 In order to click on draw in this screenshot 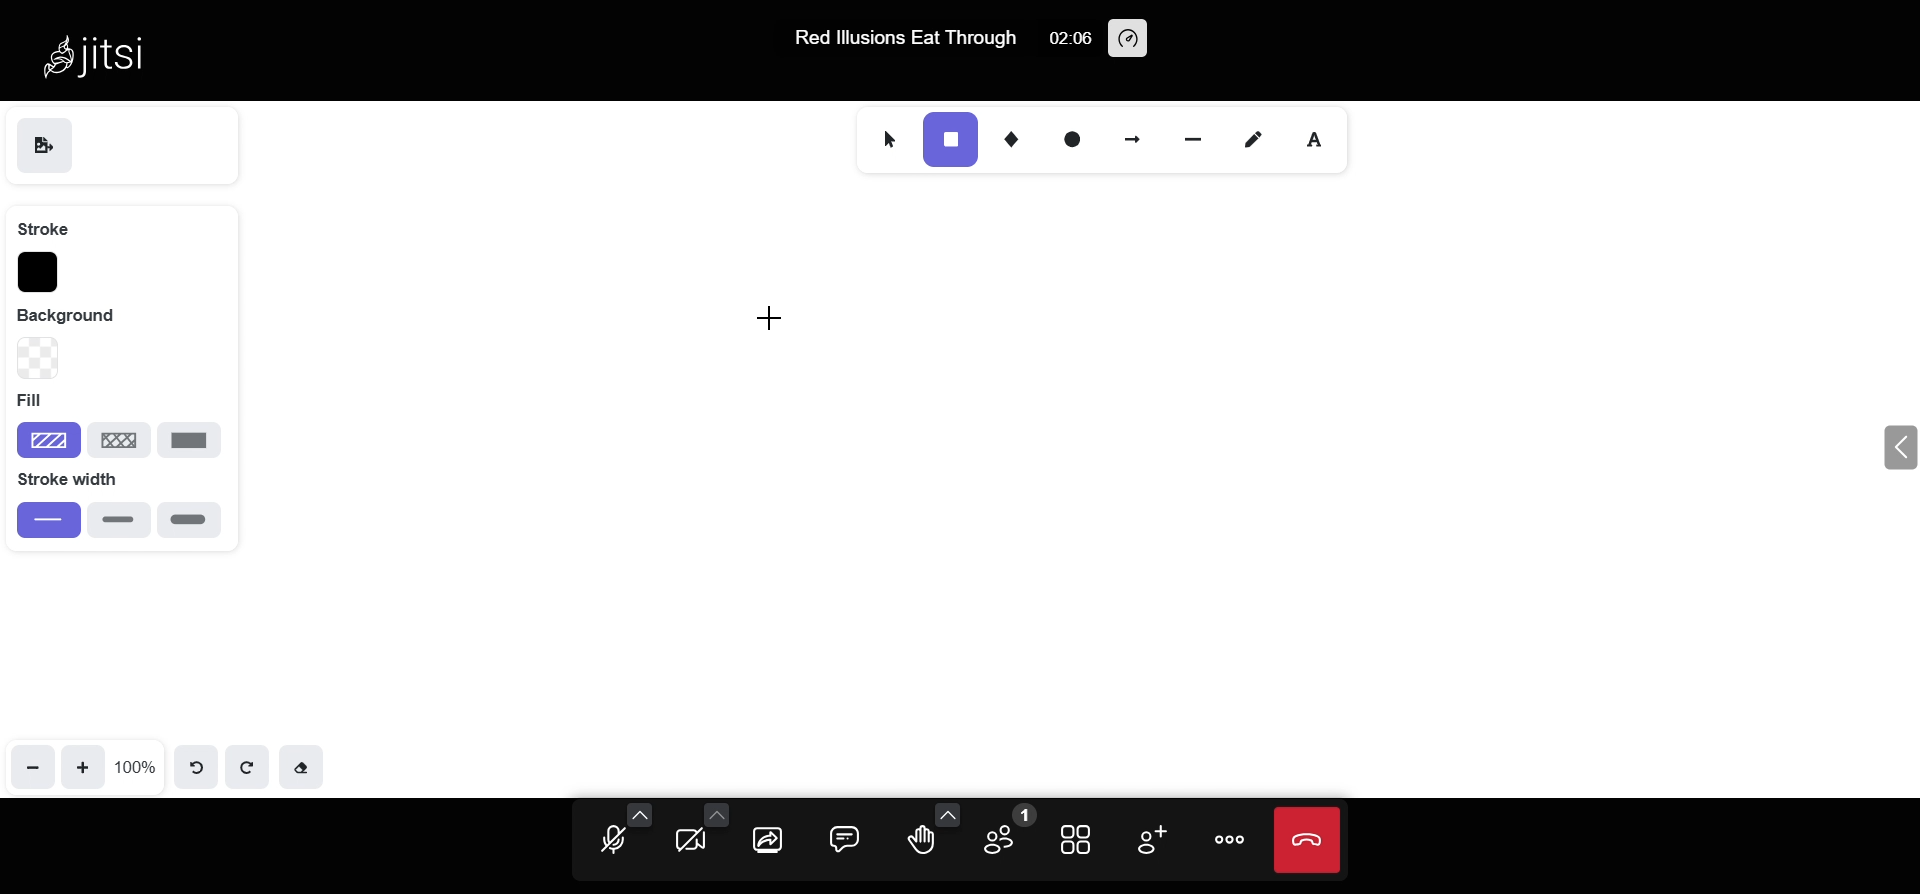, I will do `click(1249, 138)`.